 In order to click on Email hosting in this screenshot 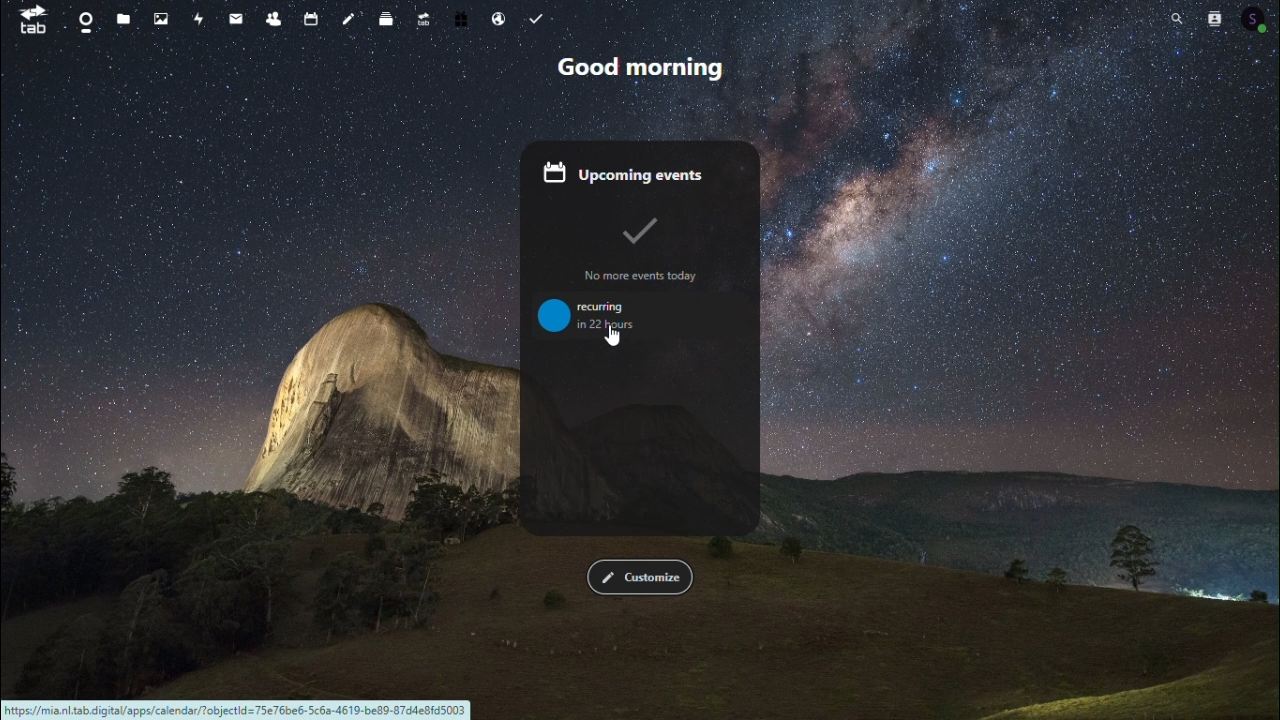, I will do `click(499, 18)`.